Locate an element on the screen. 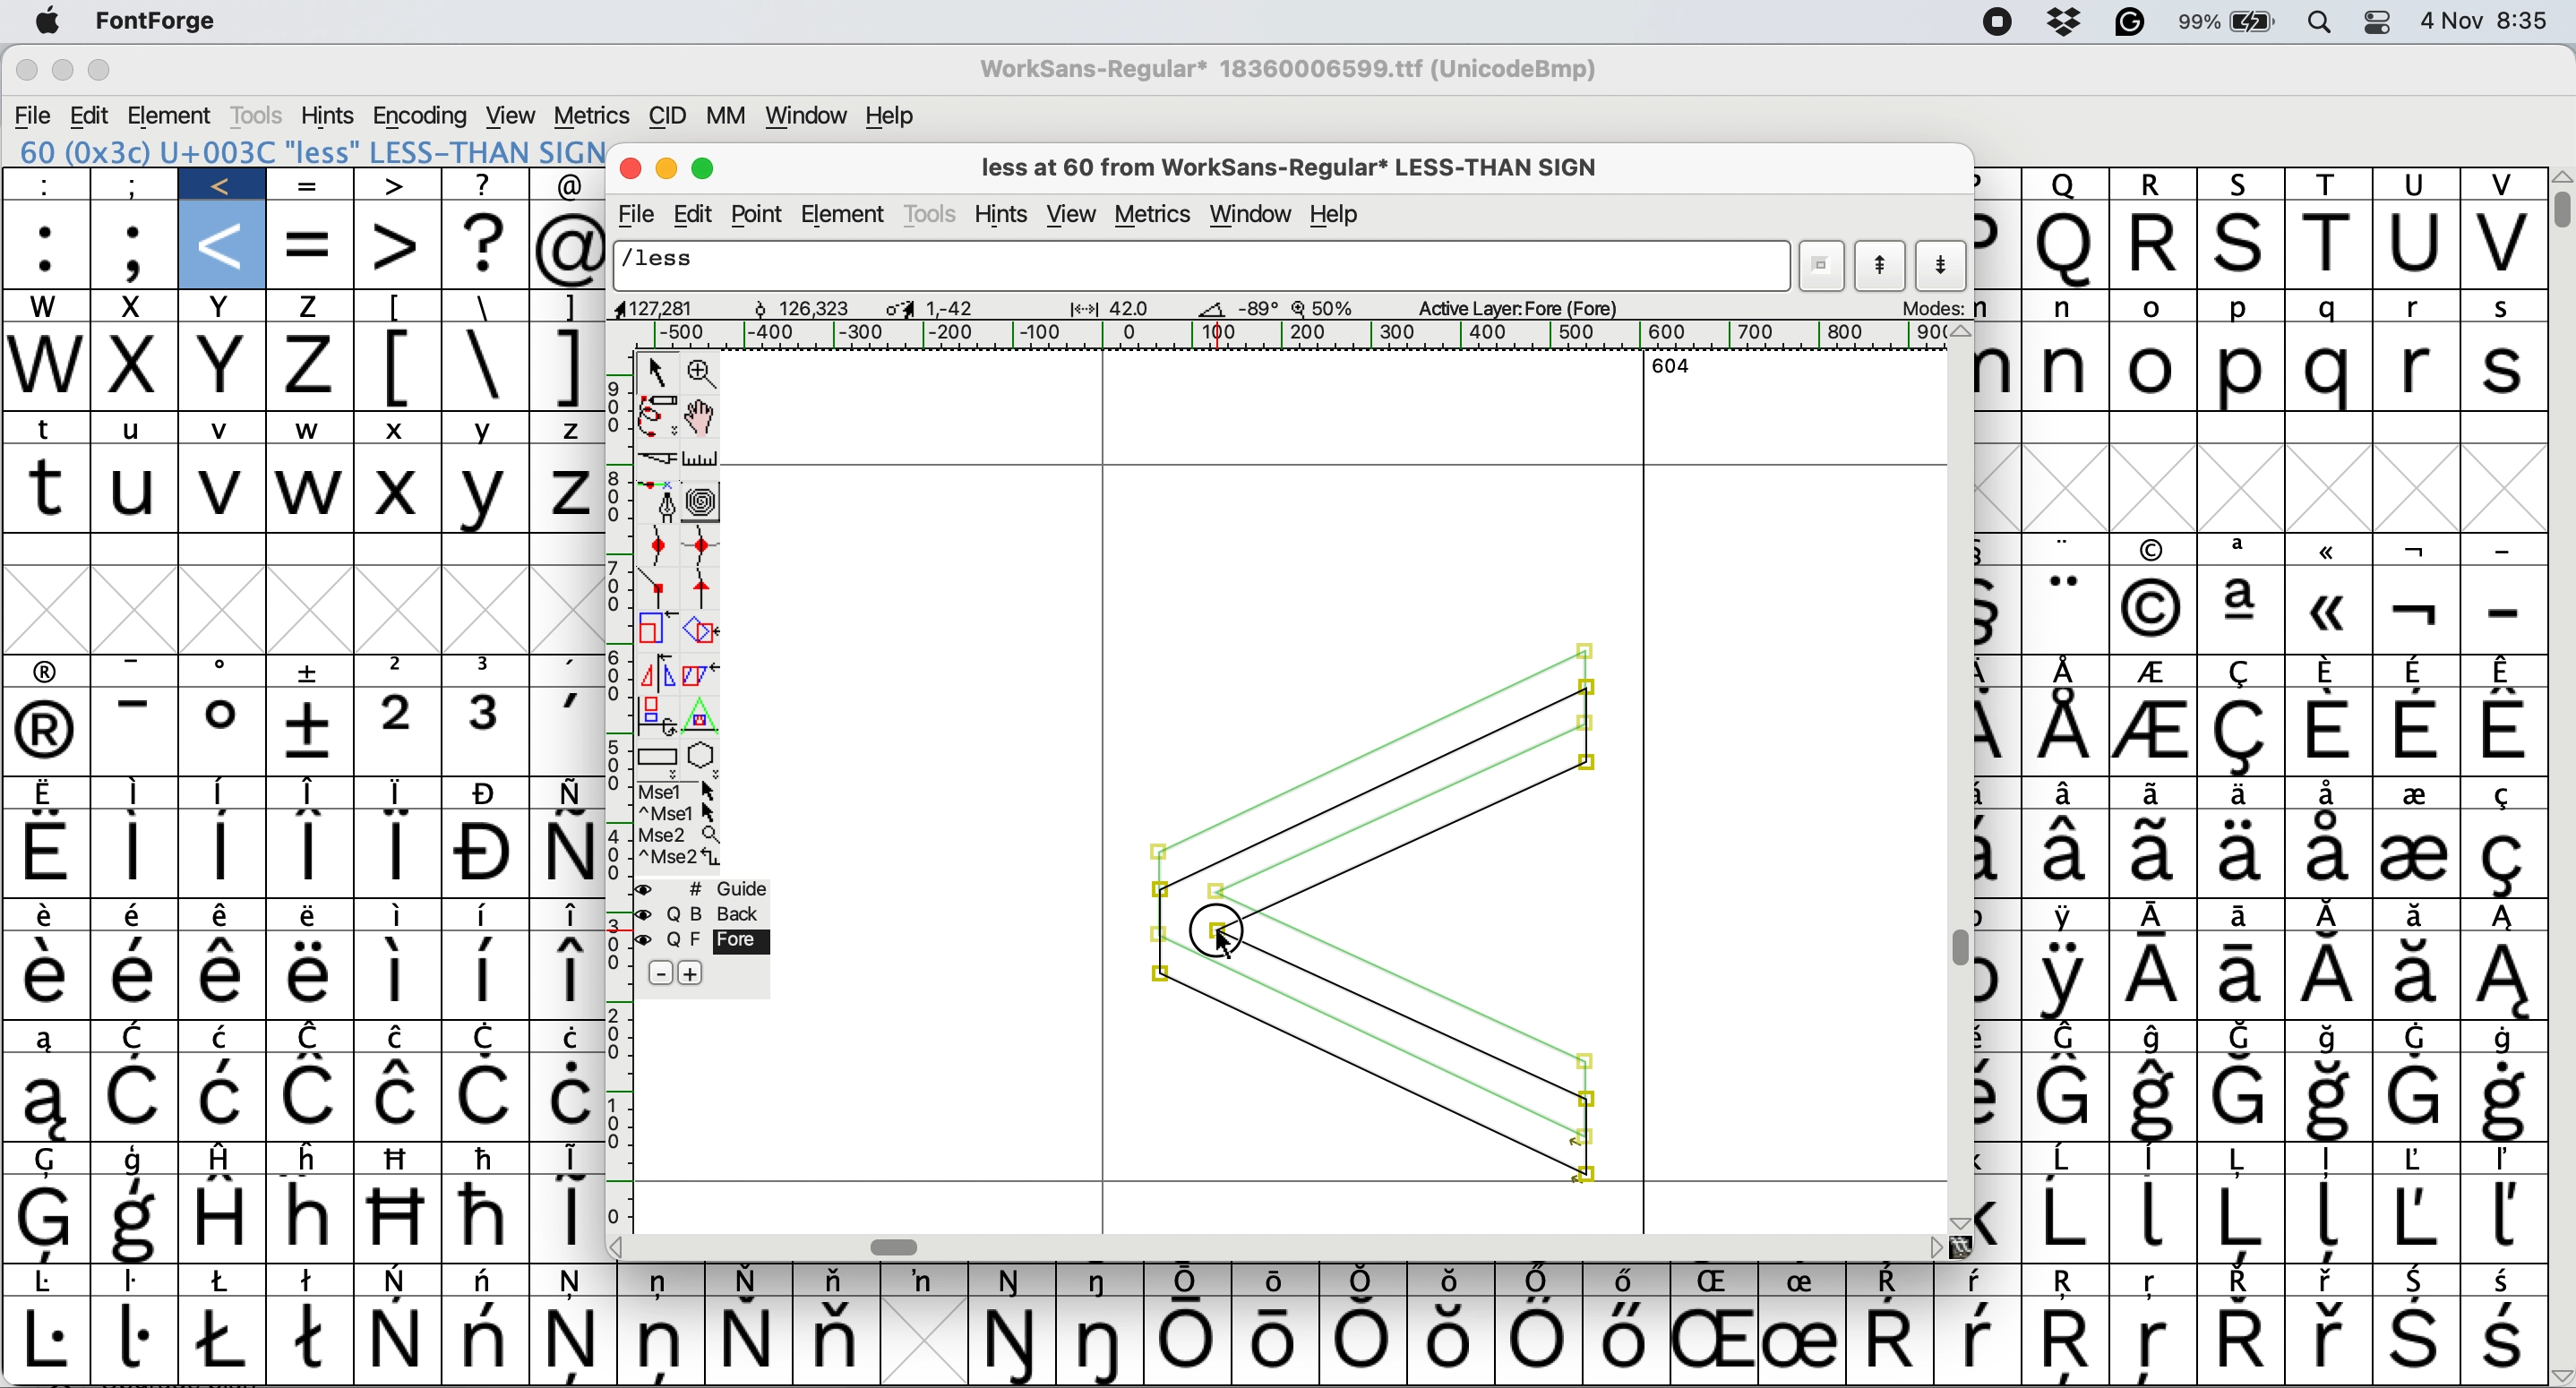  Symbol is located at coordinates (220, 1215).